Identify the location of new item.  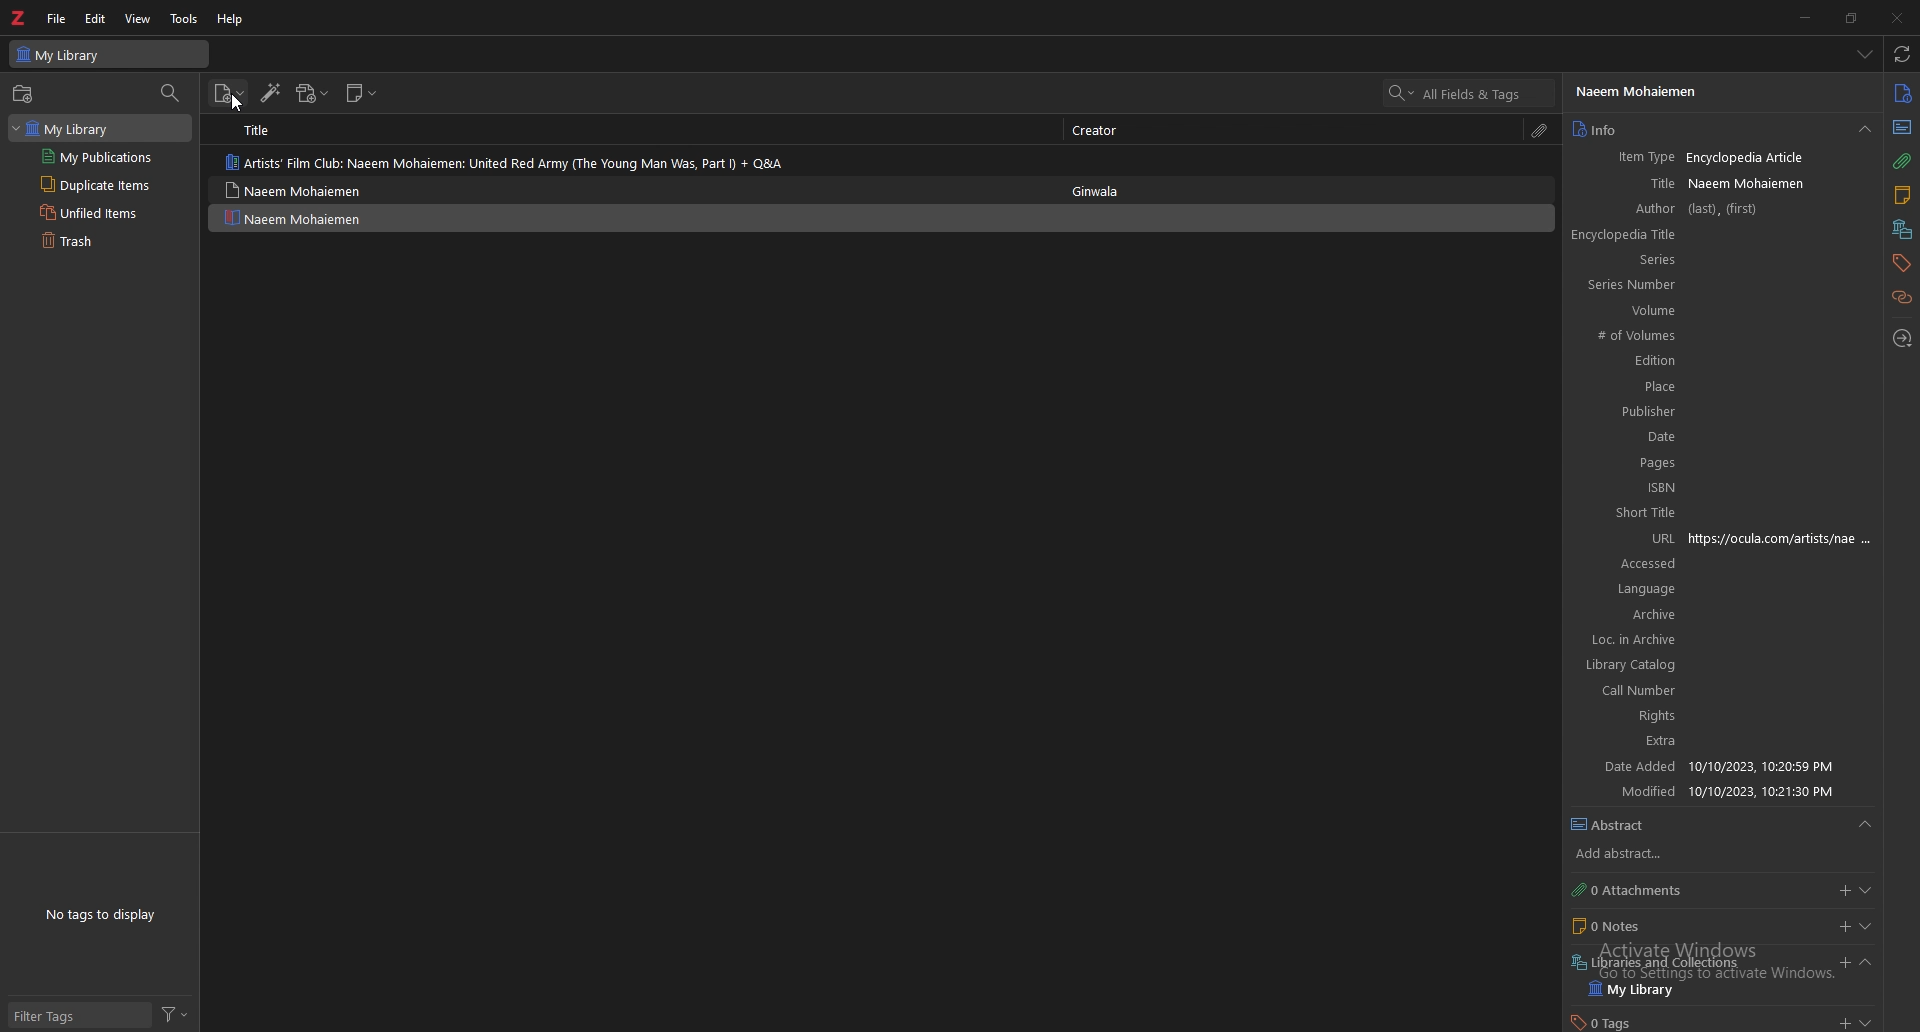
(230, 94).